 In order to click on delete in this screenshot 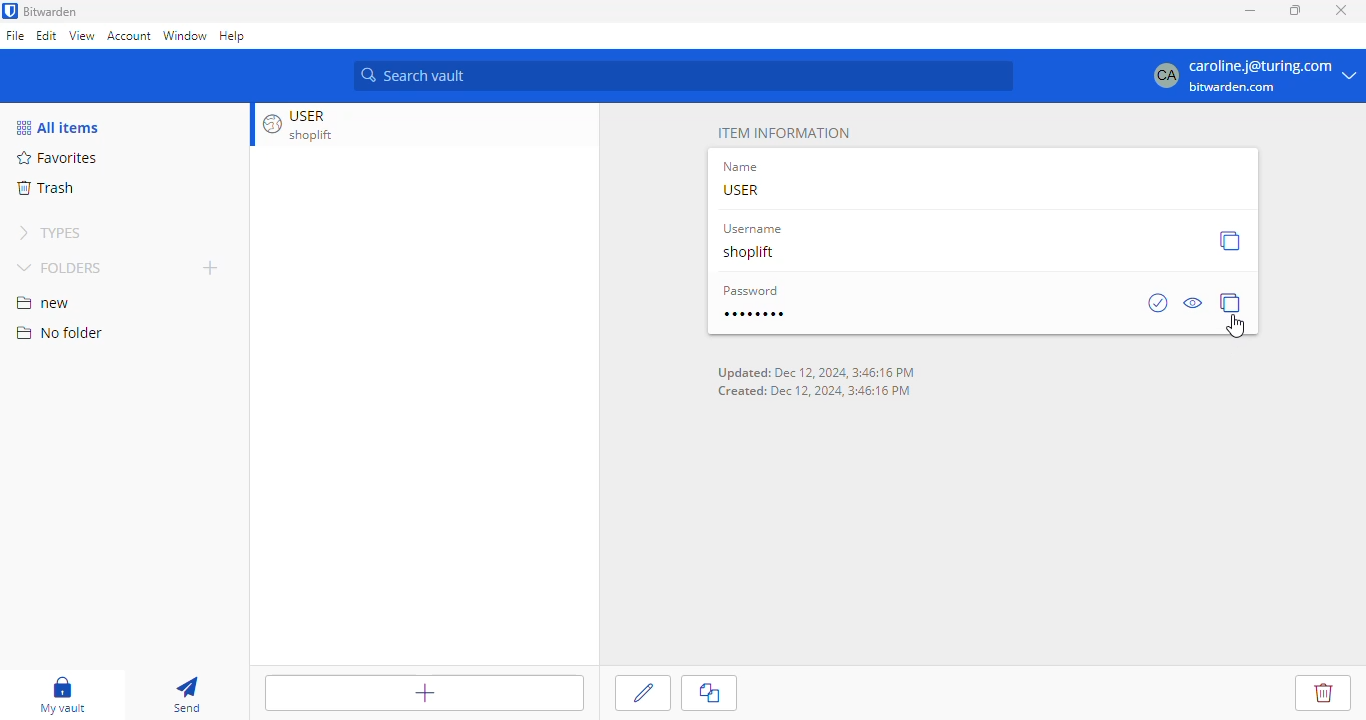, I will do `click(1316, 689)`.